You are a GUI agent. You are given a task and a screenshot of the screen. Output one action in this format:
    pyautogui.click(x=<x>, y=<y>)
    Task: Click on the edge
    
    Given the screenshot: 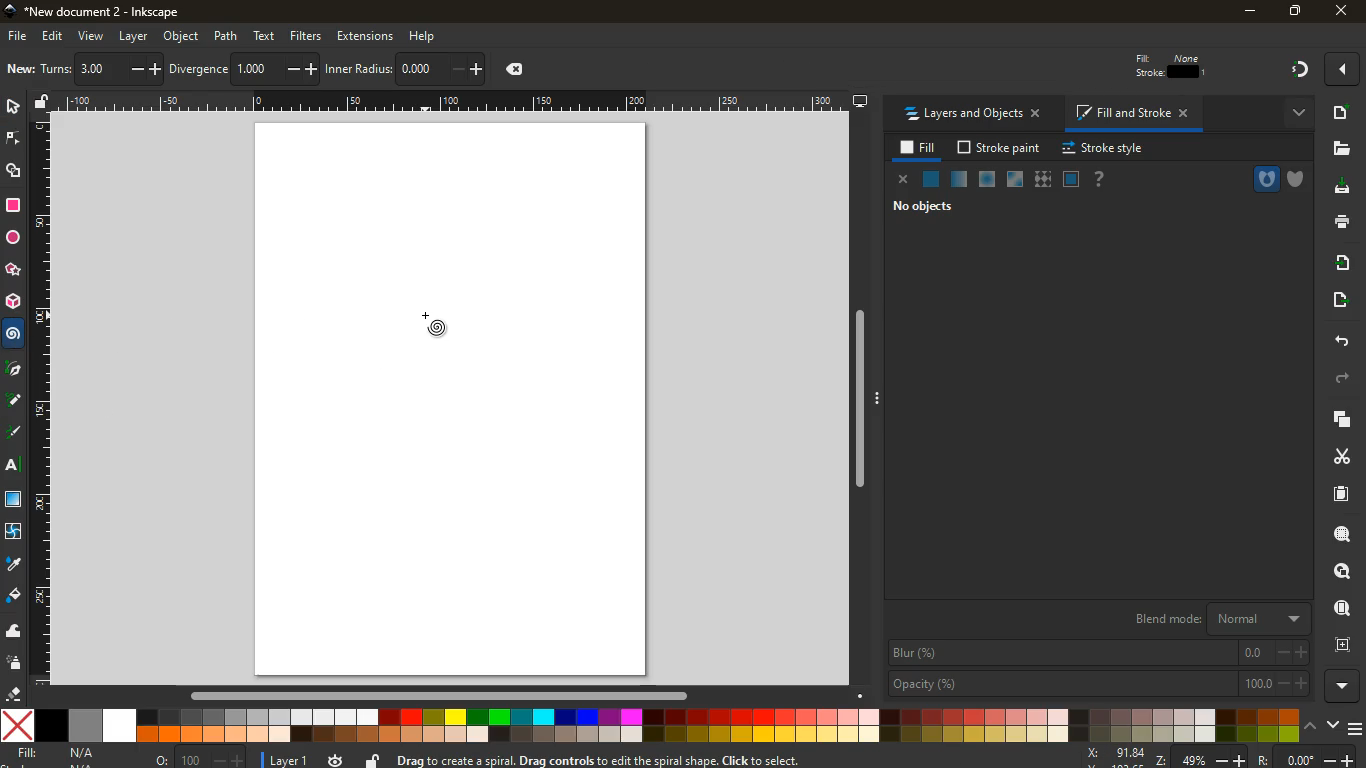 What is the action you would take?
    pyautogui.click(x=12, y=141)
    